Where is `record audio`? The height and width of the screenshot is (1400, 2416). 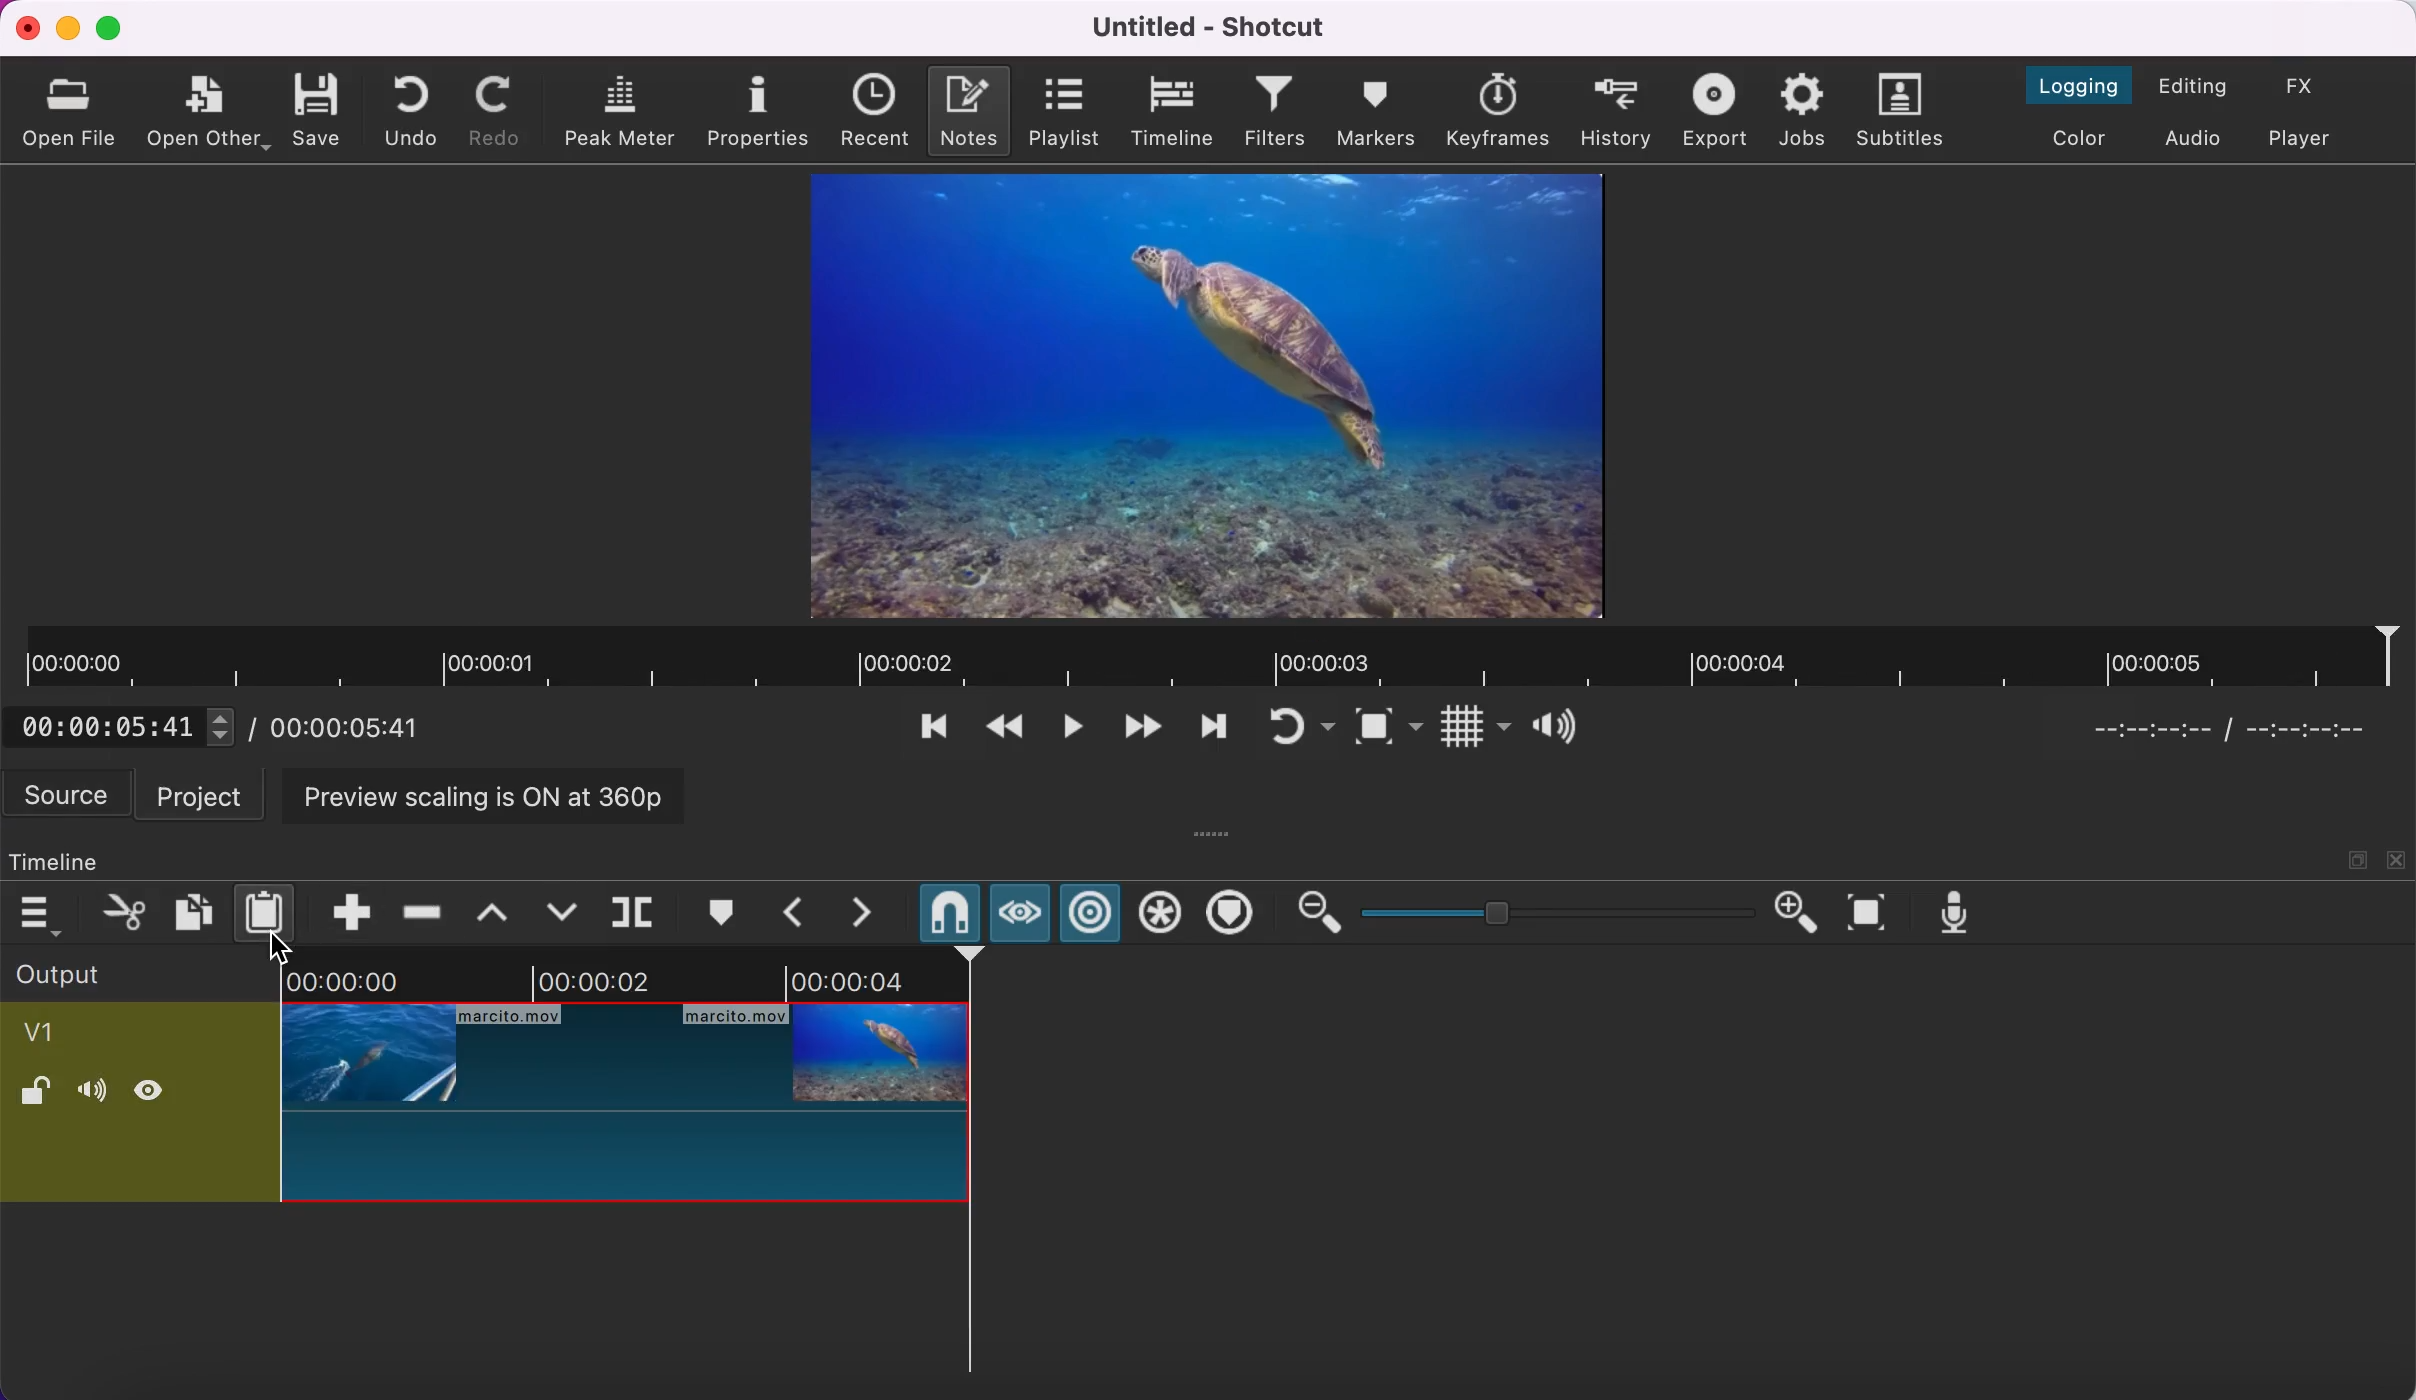 record audio is located at coordinates (1963, 915).